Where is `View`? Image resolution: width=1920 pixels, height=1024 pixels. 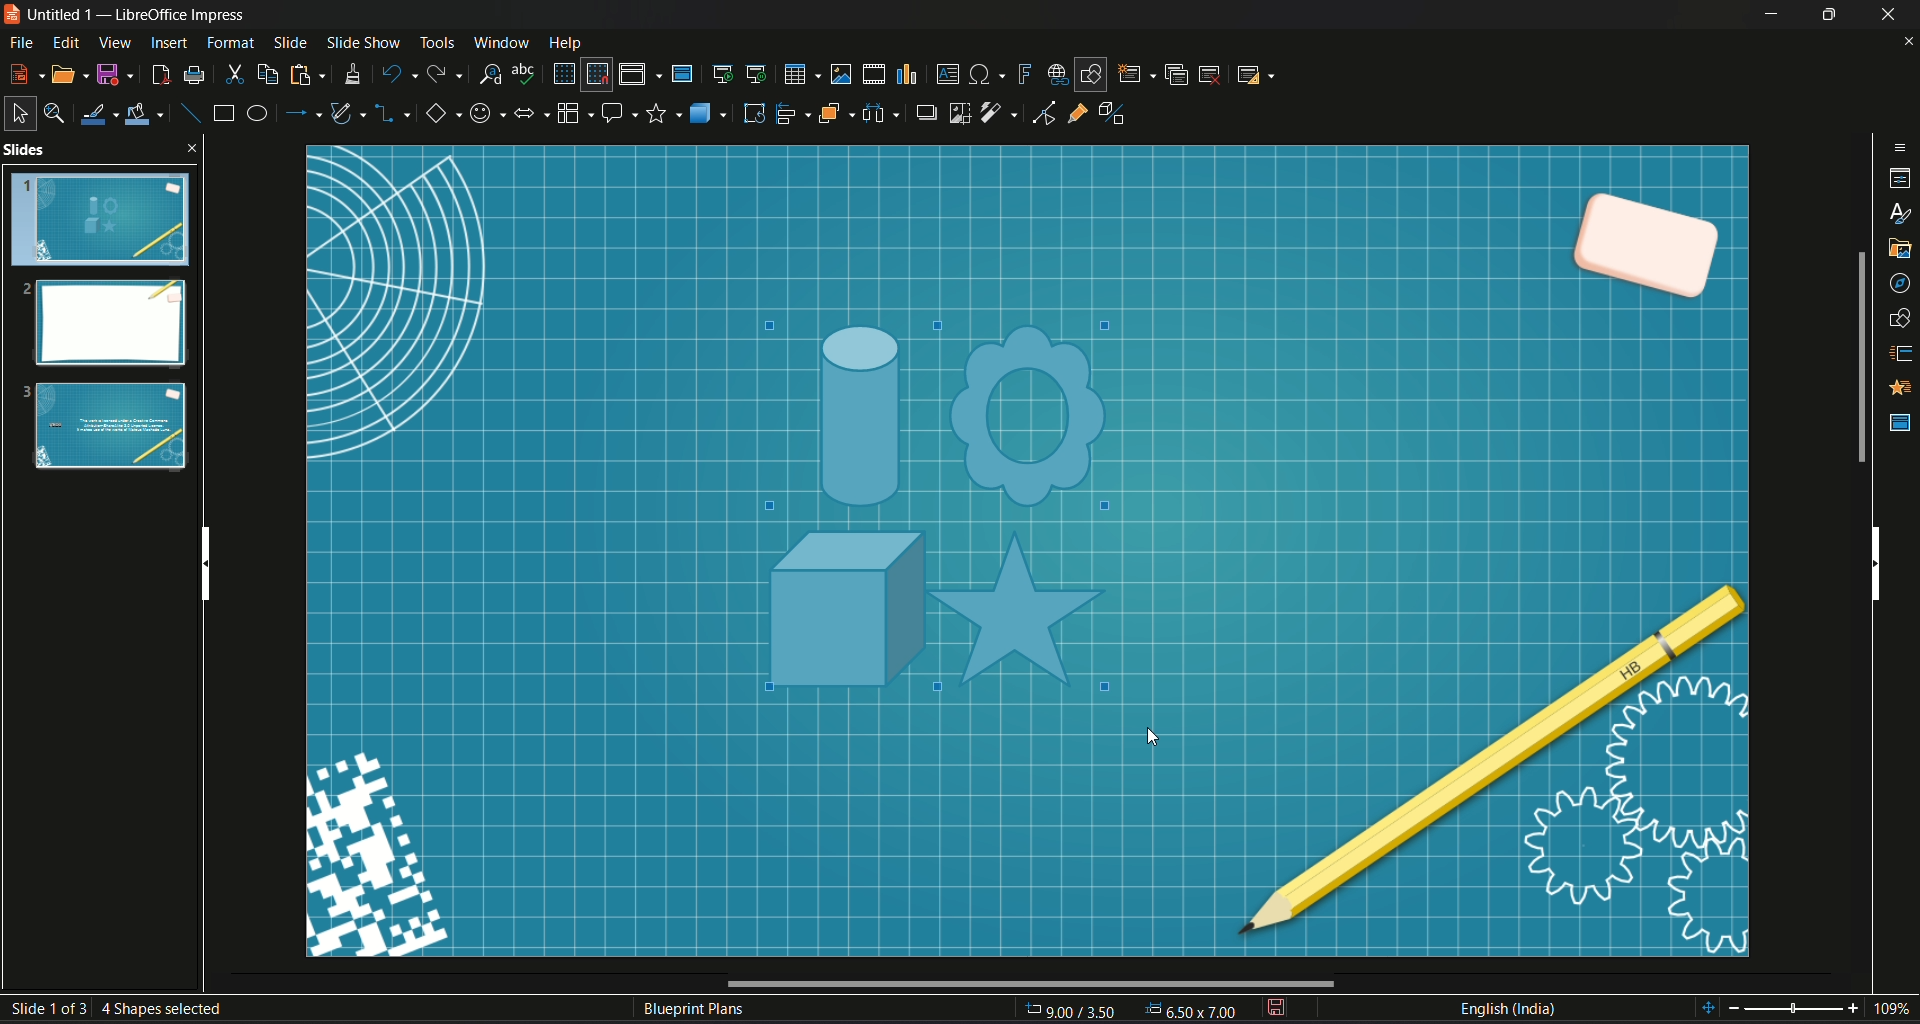
View is located at coordinates (116, 42).